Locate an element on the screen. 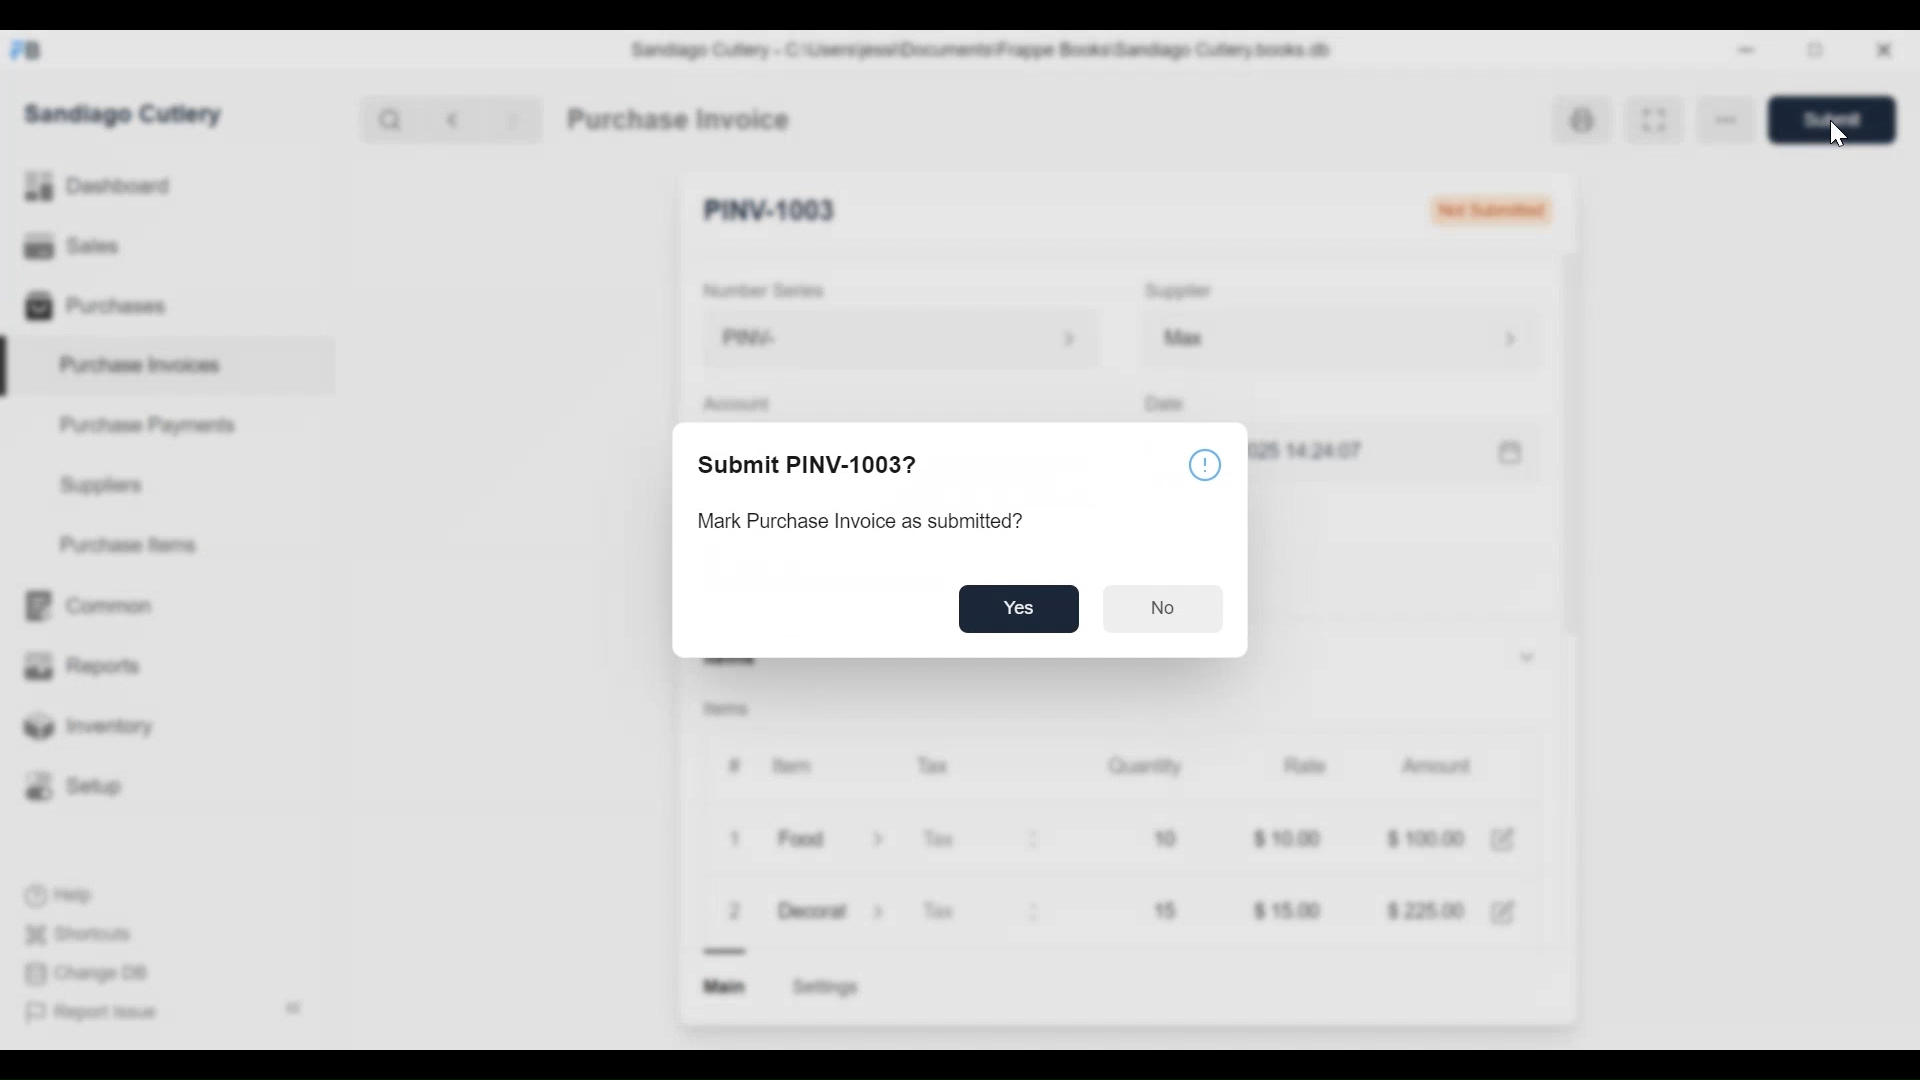  No is located at coordinates (1161, 611).